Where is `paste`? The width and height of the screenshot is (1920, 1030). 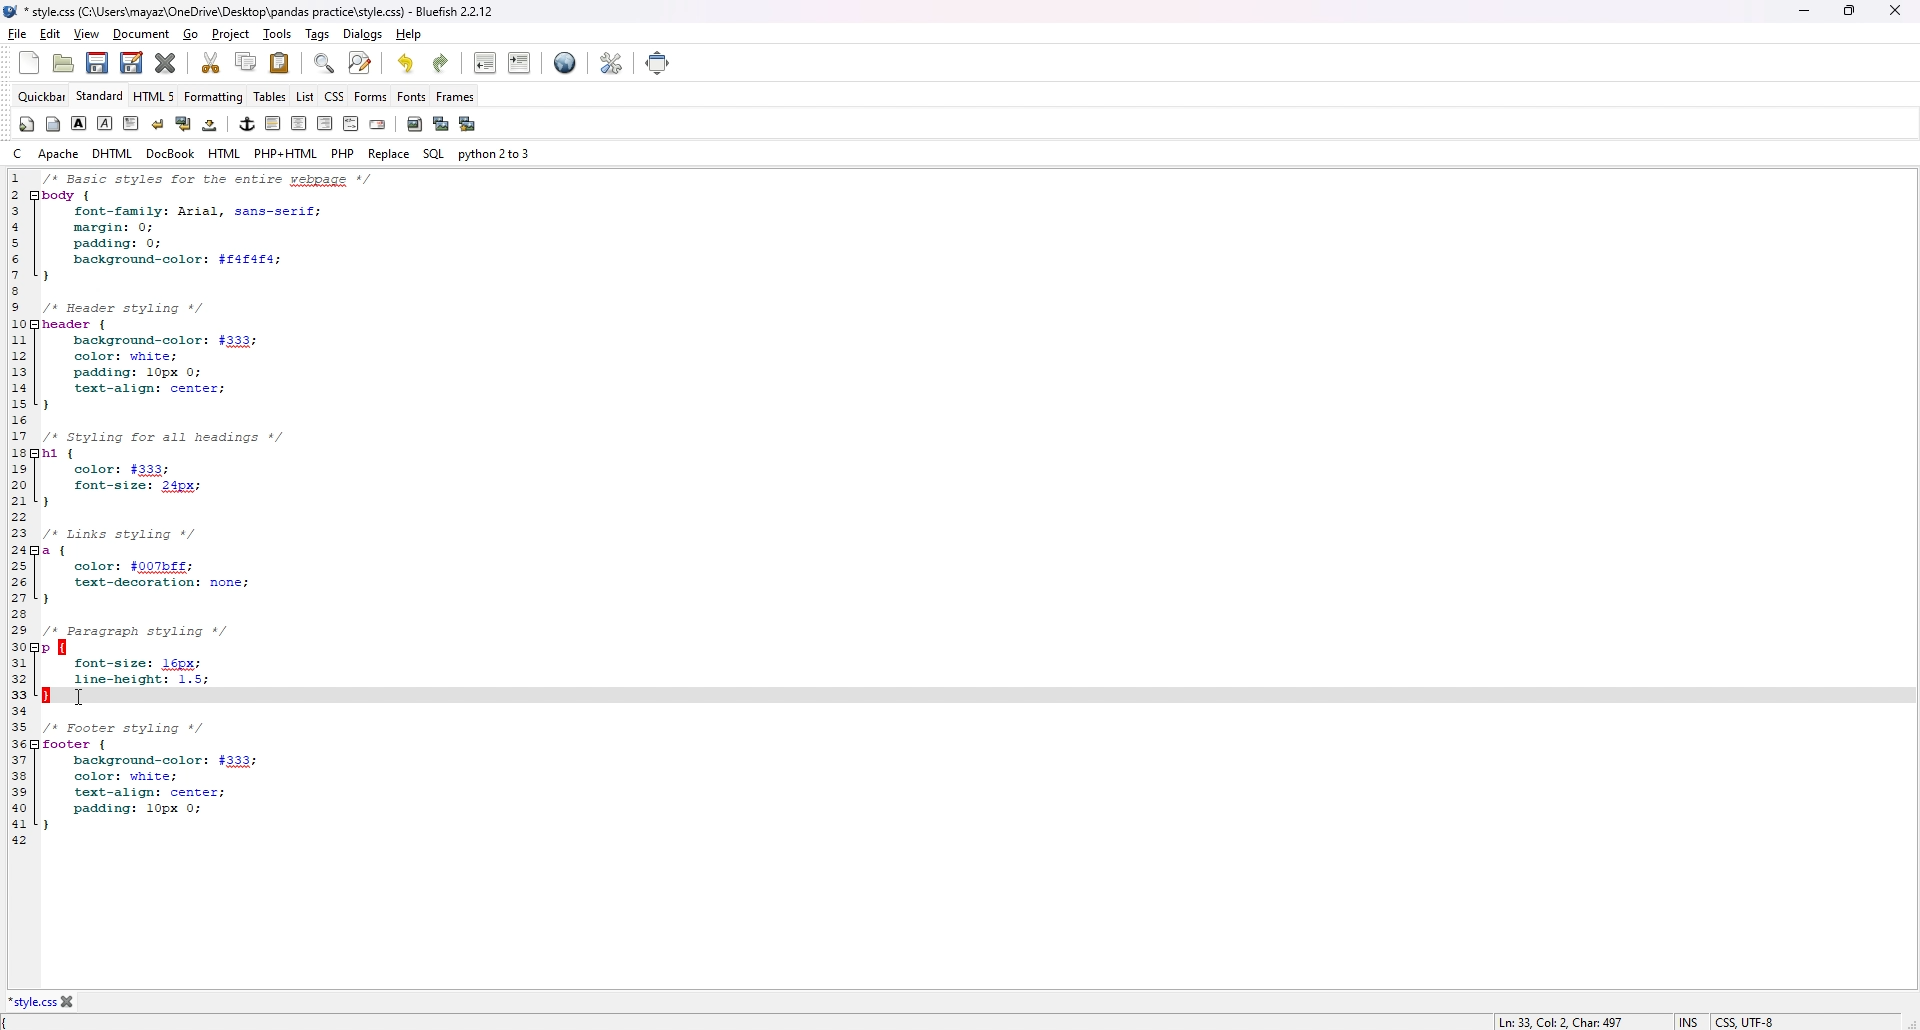 paste is located at coordinates (281, 63).